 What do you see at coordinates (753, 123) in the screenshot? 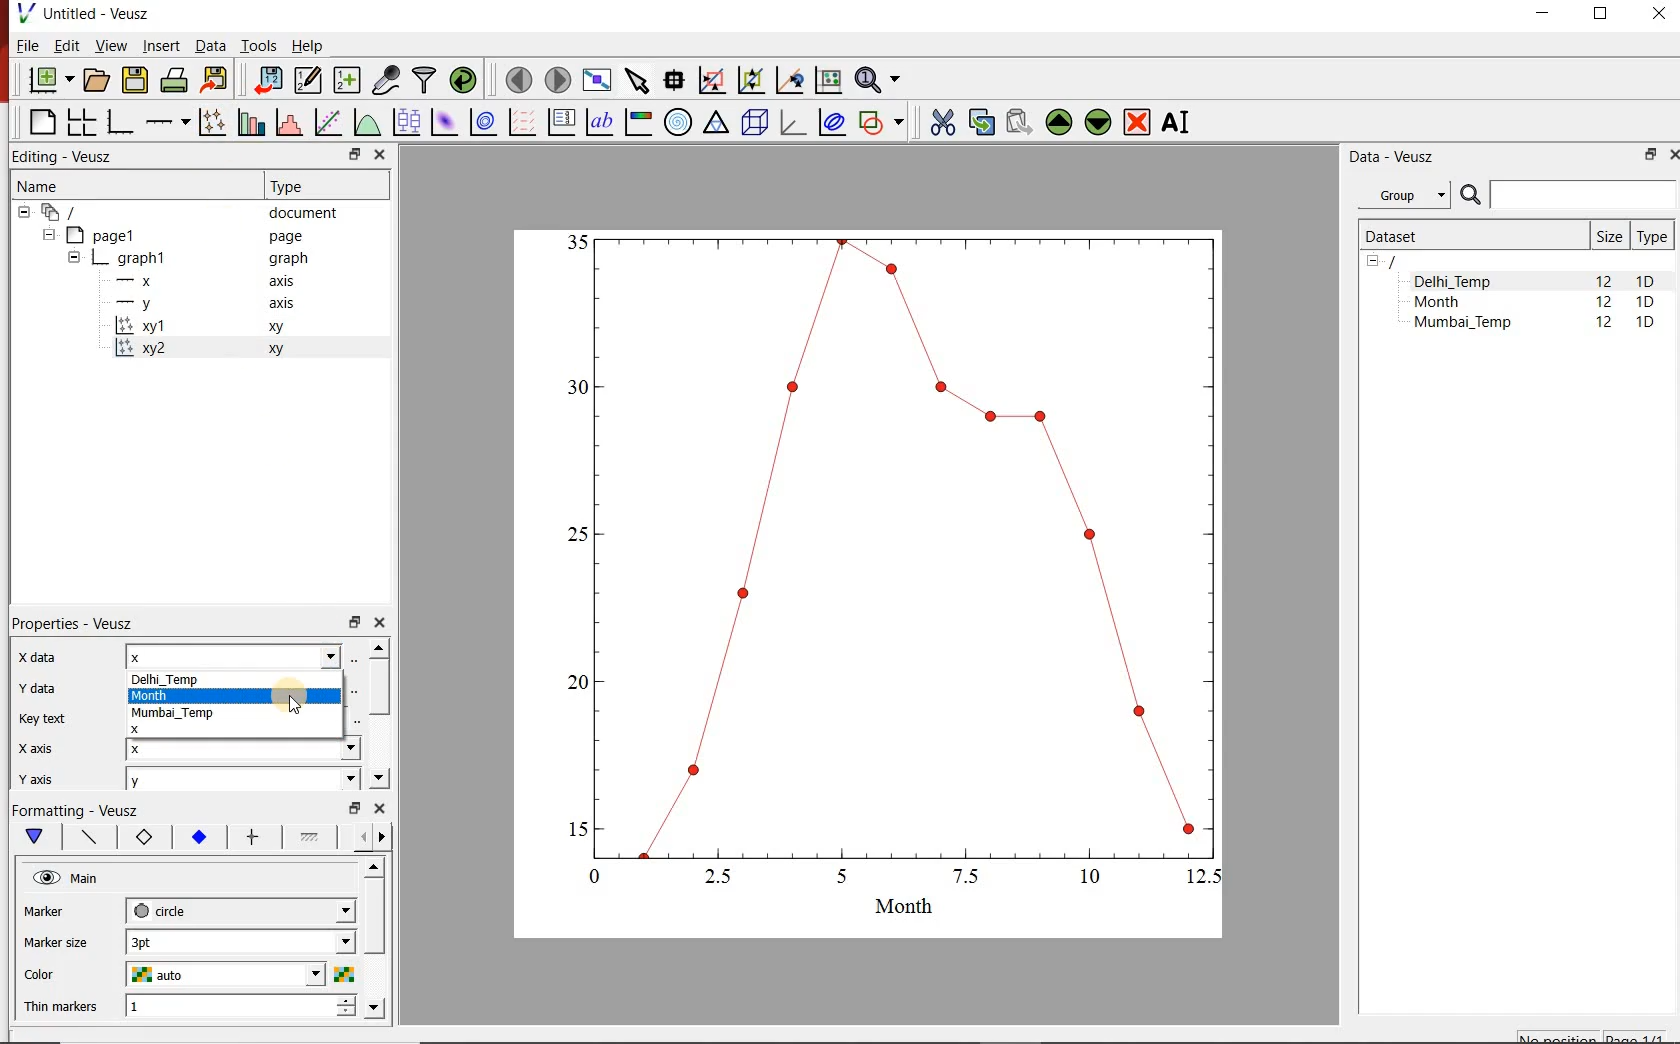
I see `3d scene` at bounding box center [753, 123].